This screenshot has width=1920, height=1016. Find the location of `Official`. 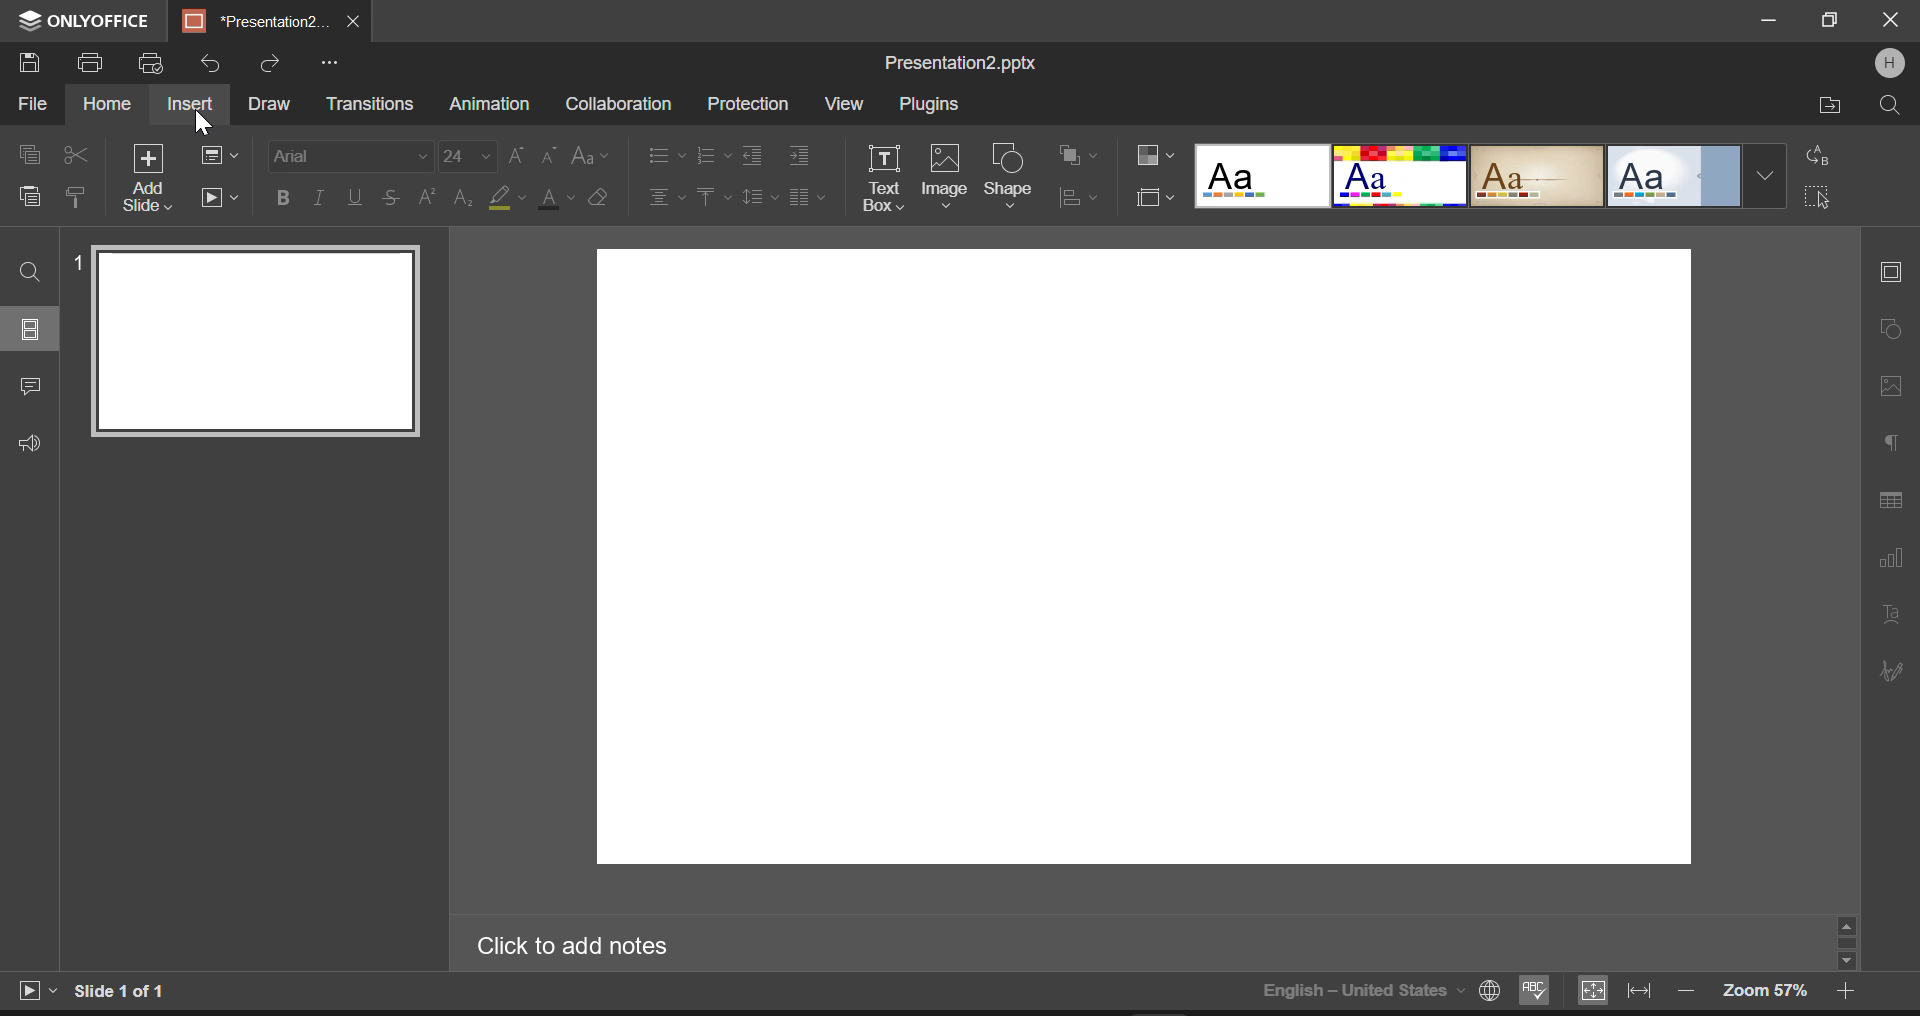

Official is located at coordinates (1673, 178).